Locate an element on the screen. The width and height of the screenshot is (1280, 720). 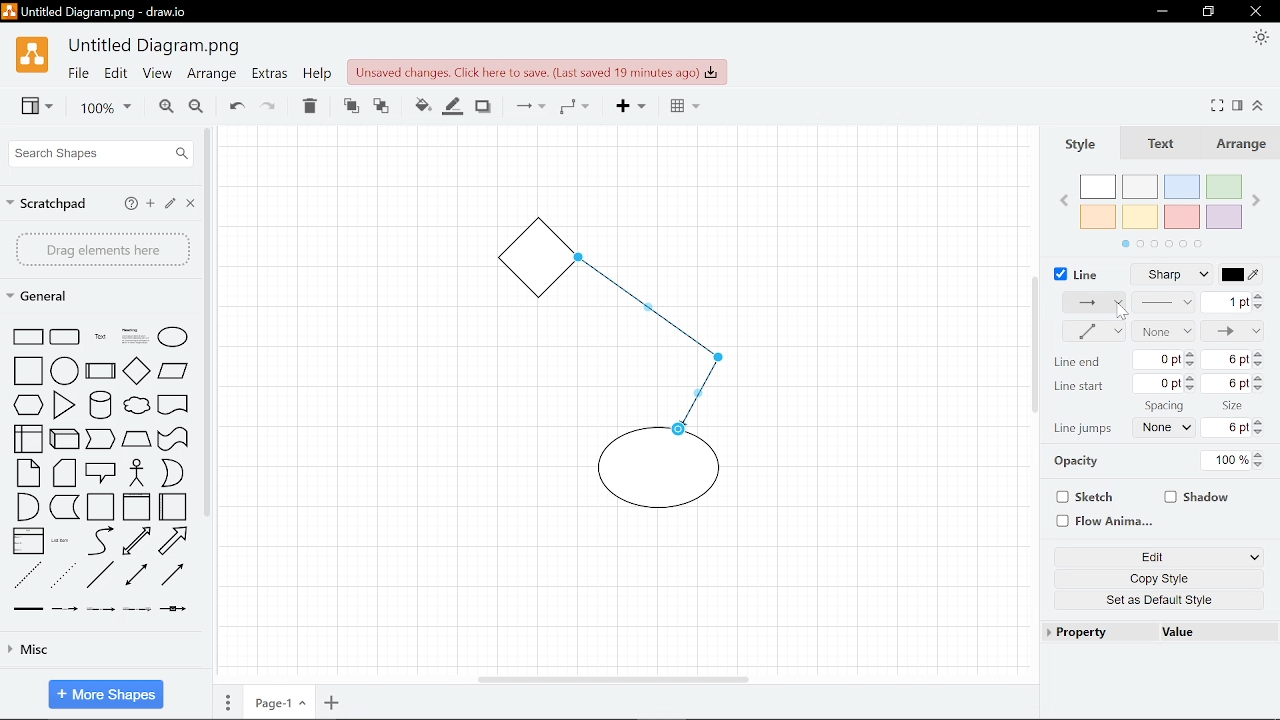
Line end is located at coordinates (1076, 362).